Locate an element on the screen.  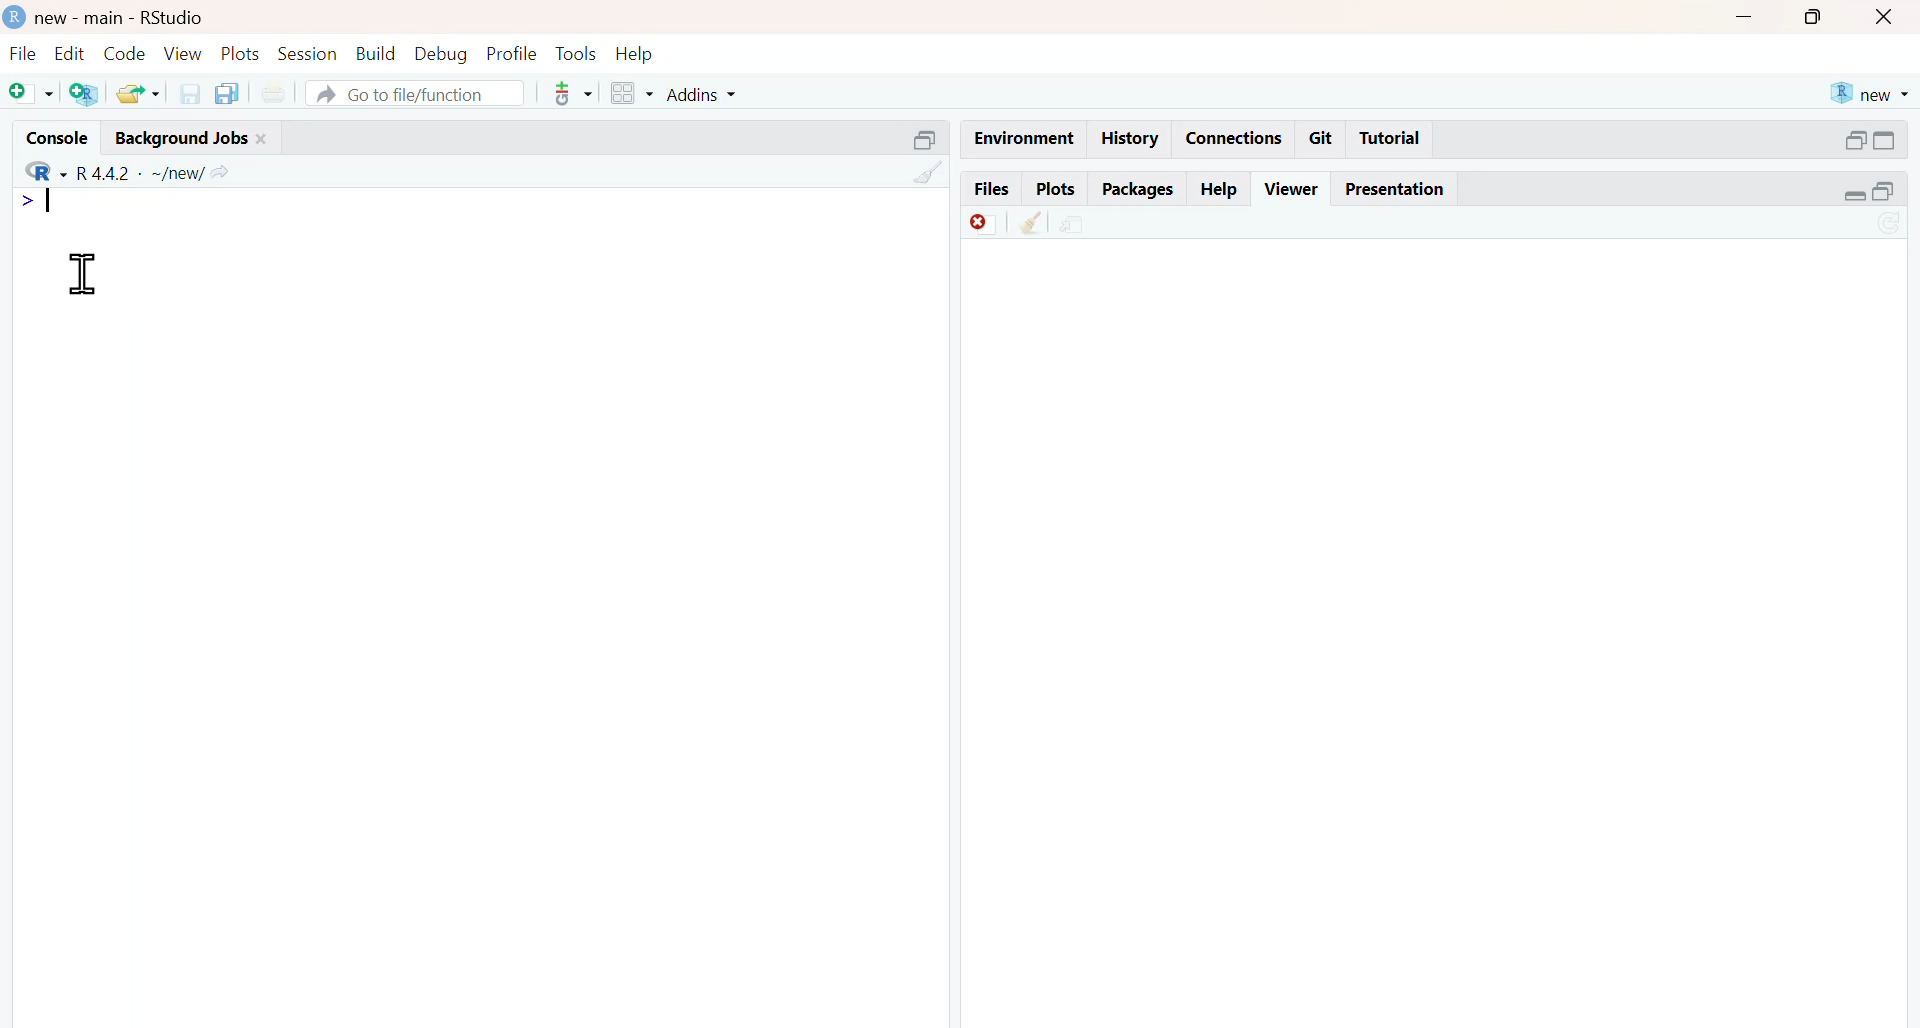
new - main - RStudio is located at coordinates (122, 18).